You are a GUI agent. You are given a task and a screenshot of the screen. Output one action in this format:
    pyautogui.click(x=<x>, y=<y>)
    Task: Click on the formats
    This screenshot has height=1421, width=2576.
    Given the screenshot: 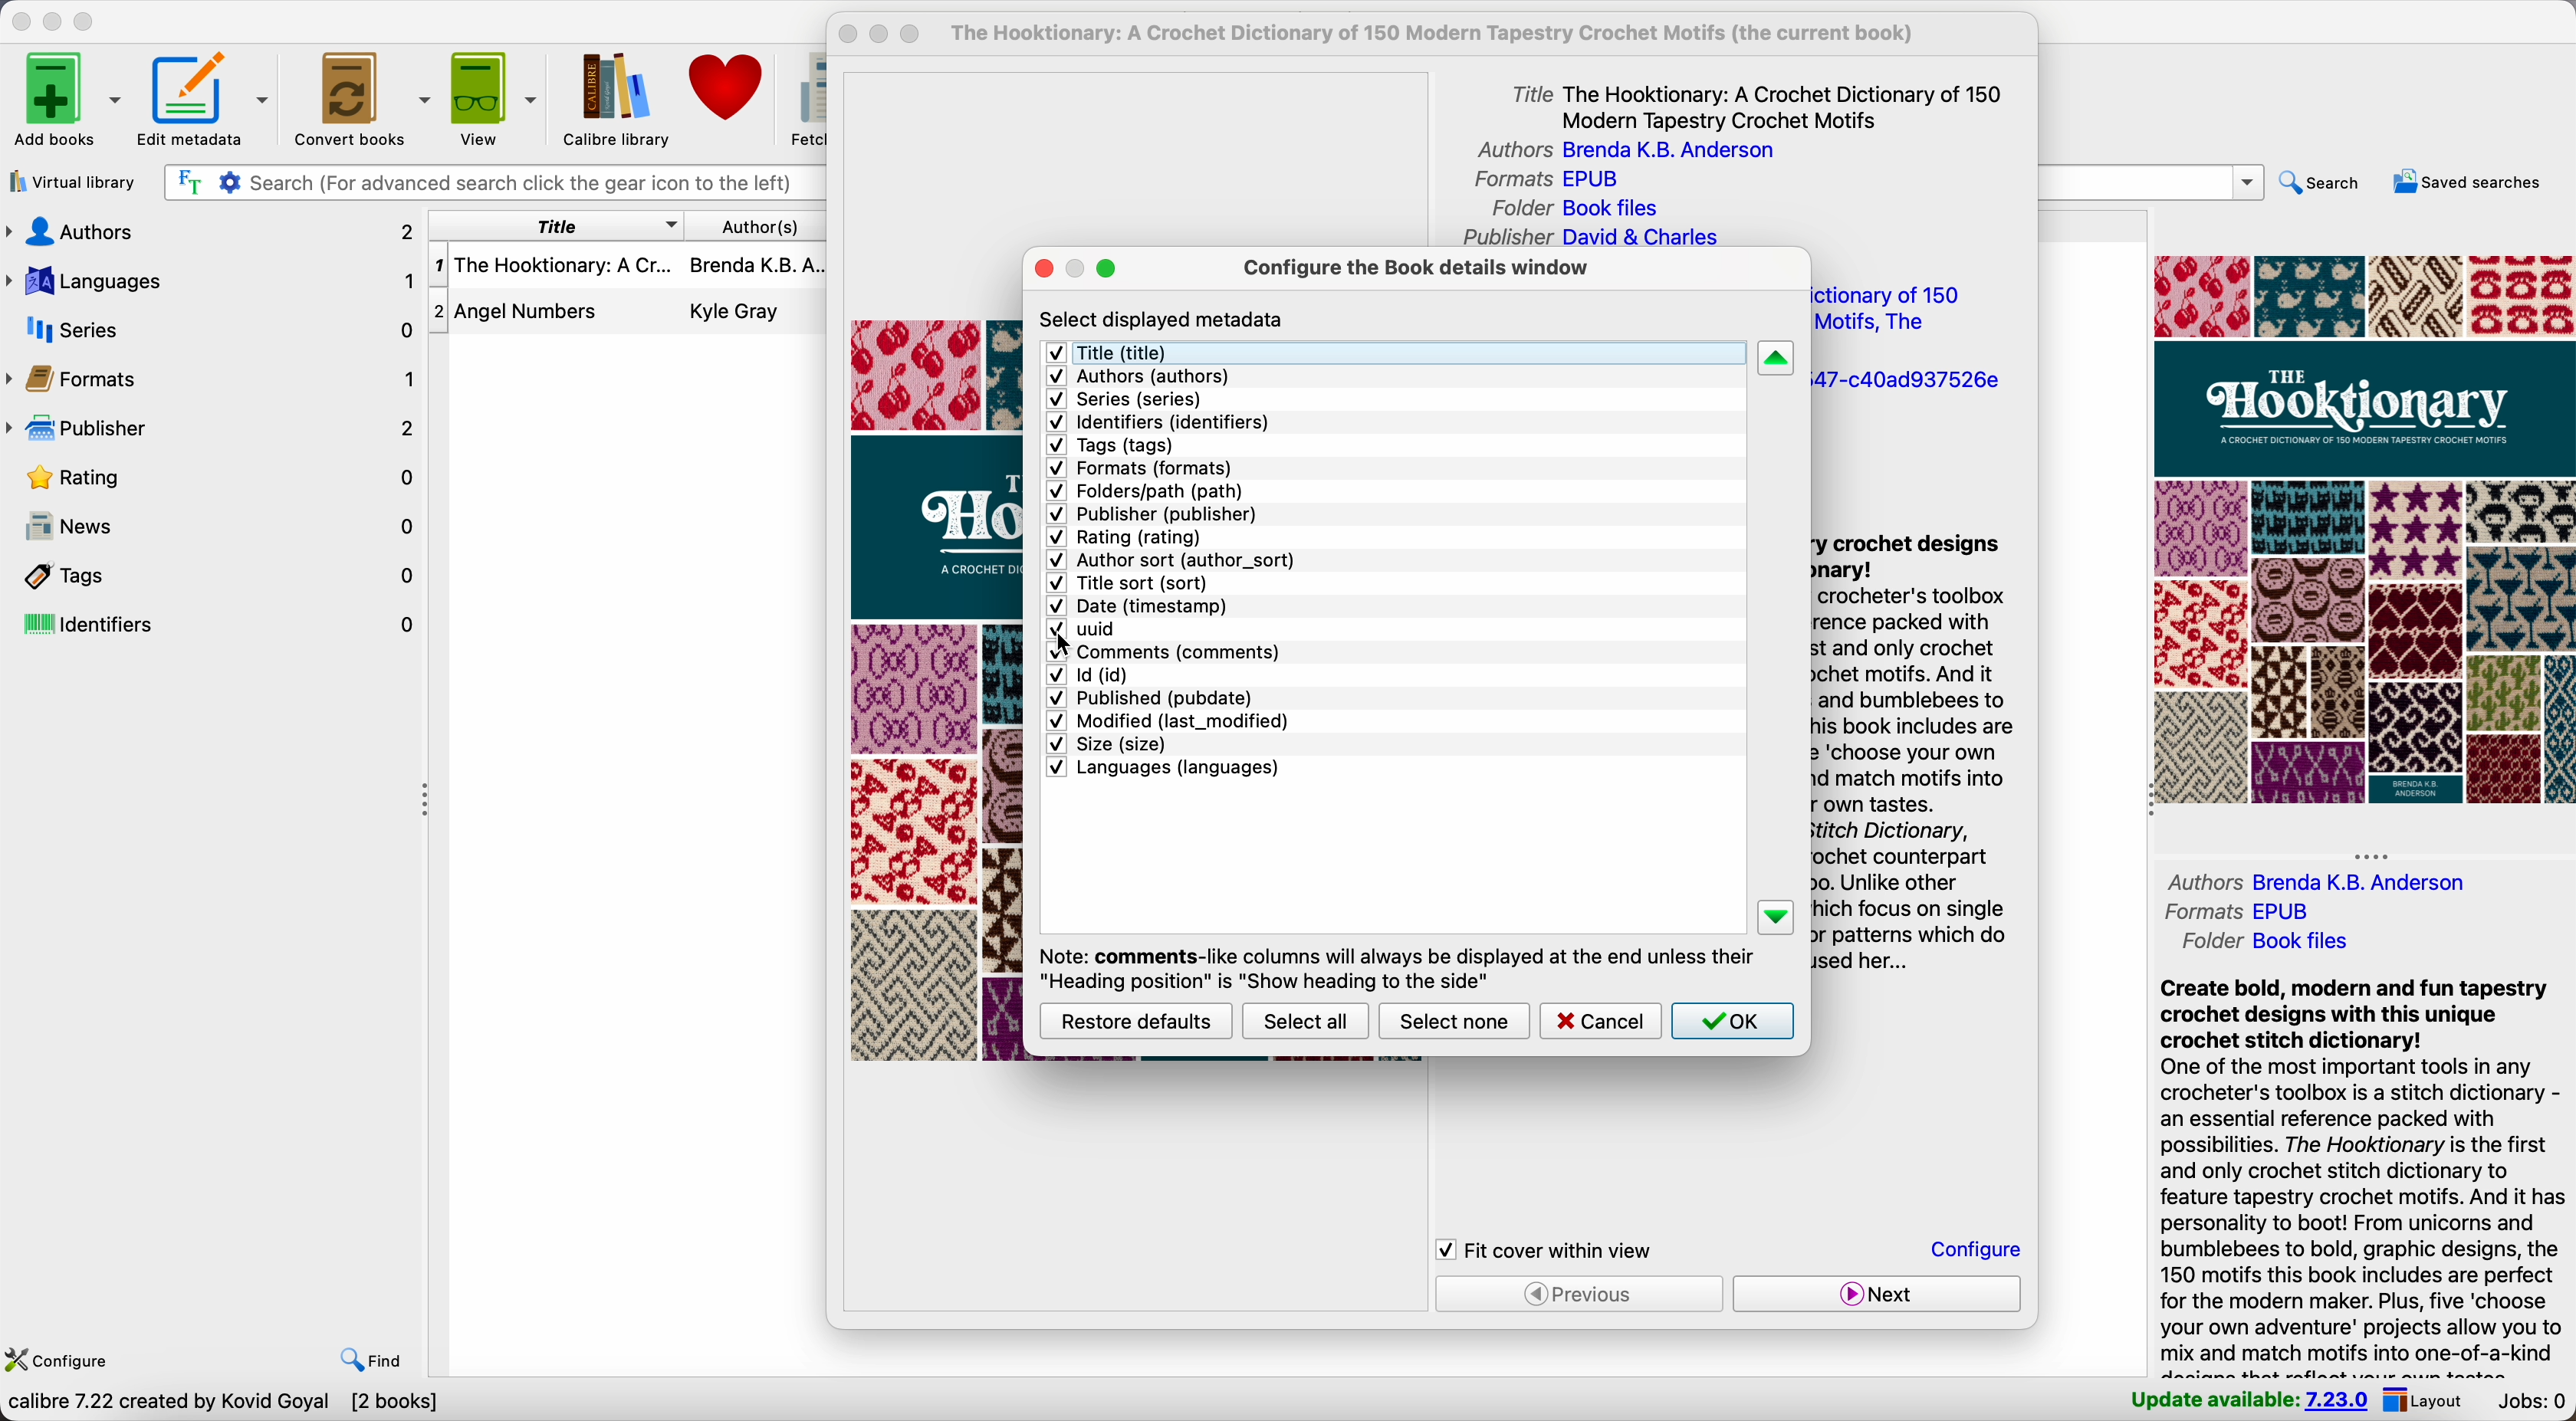 What is the action you would take?
    pyautogui.click(x=2235, y=909)
    